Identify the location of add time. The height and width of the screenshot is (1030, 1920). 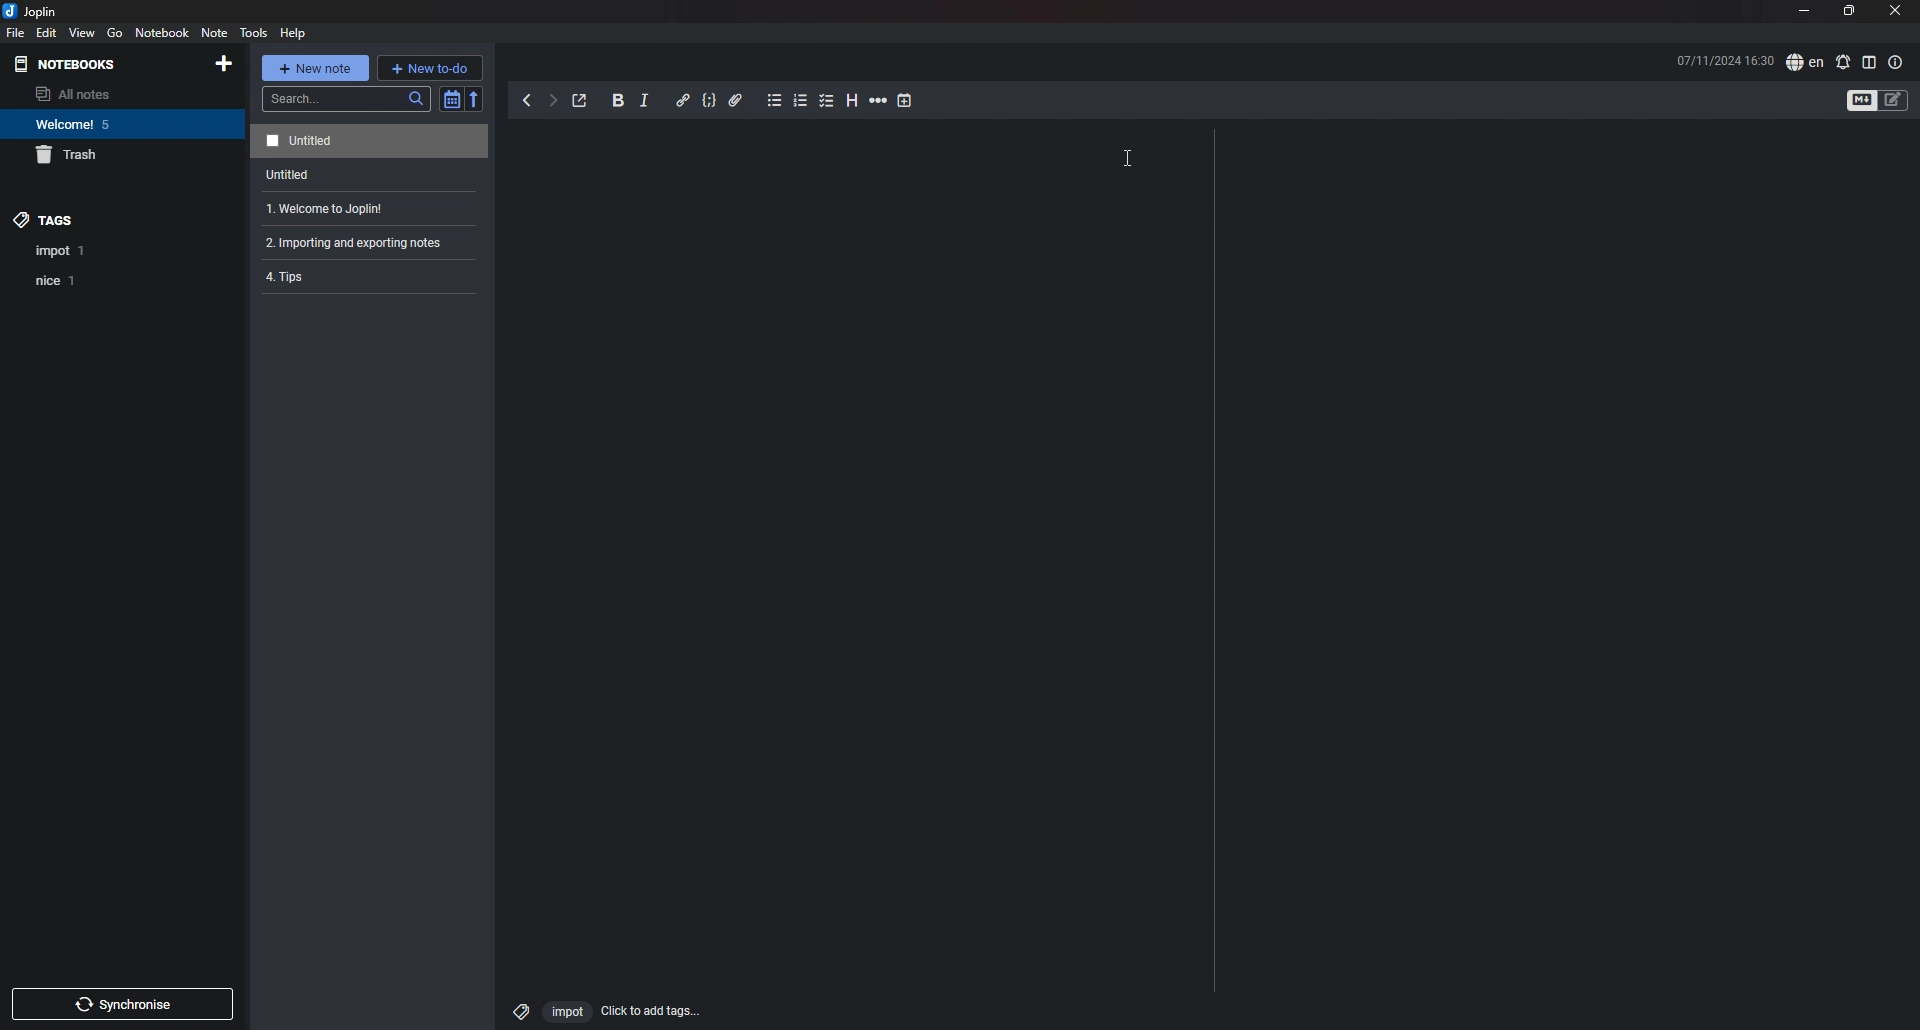
(905, 100).